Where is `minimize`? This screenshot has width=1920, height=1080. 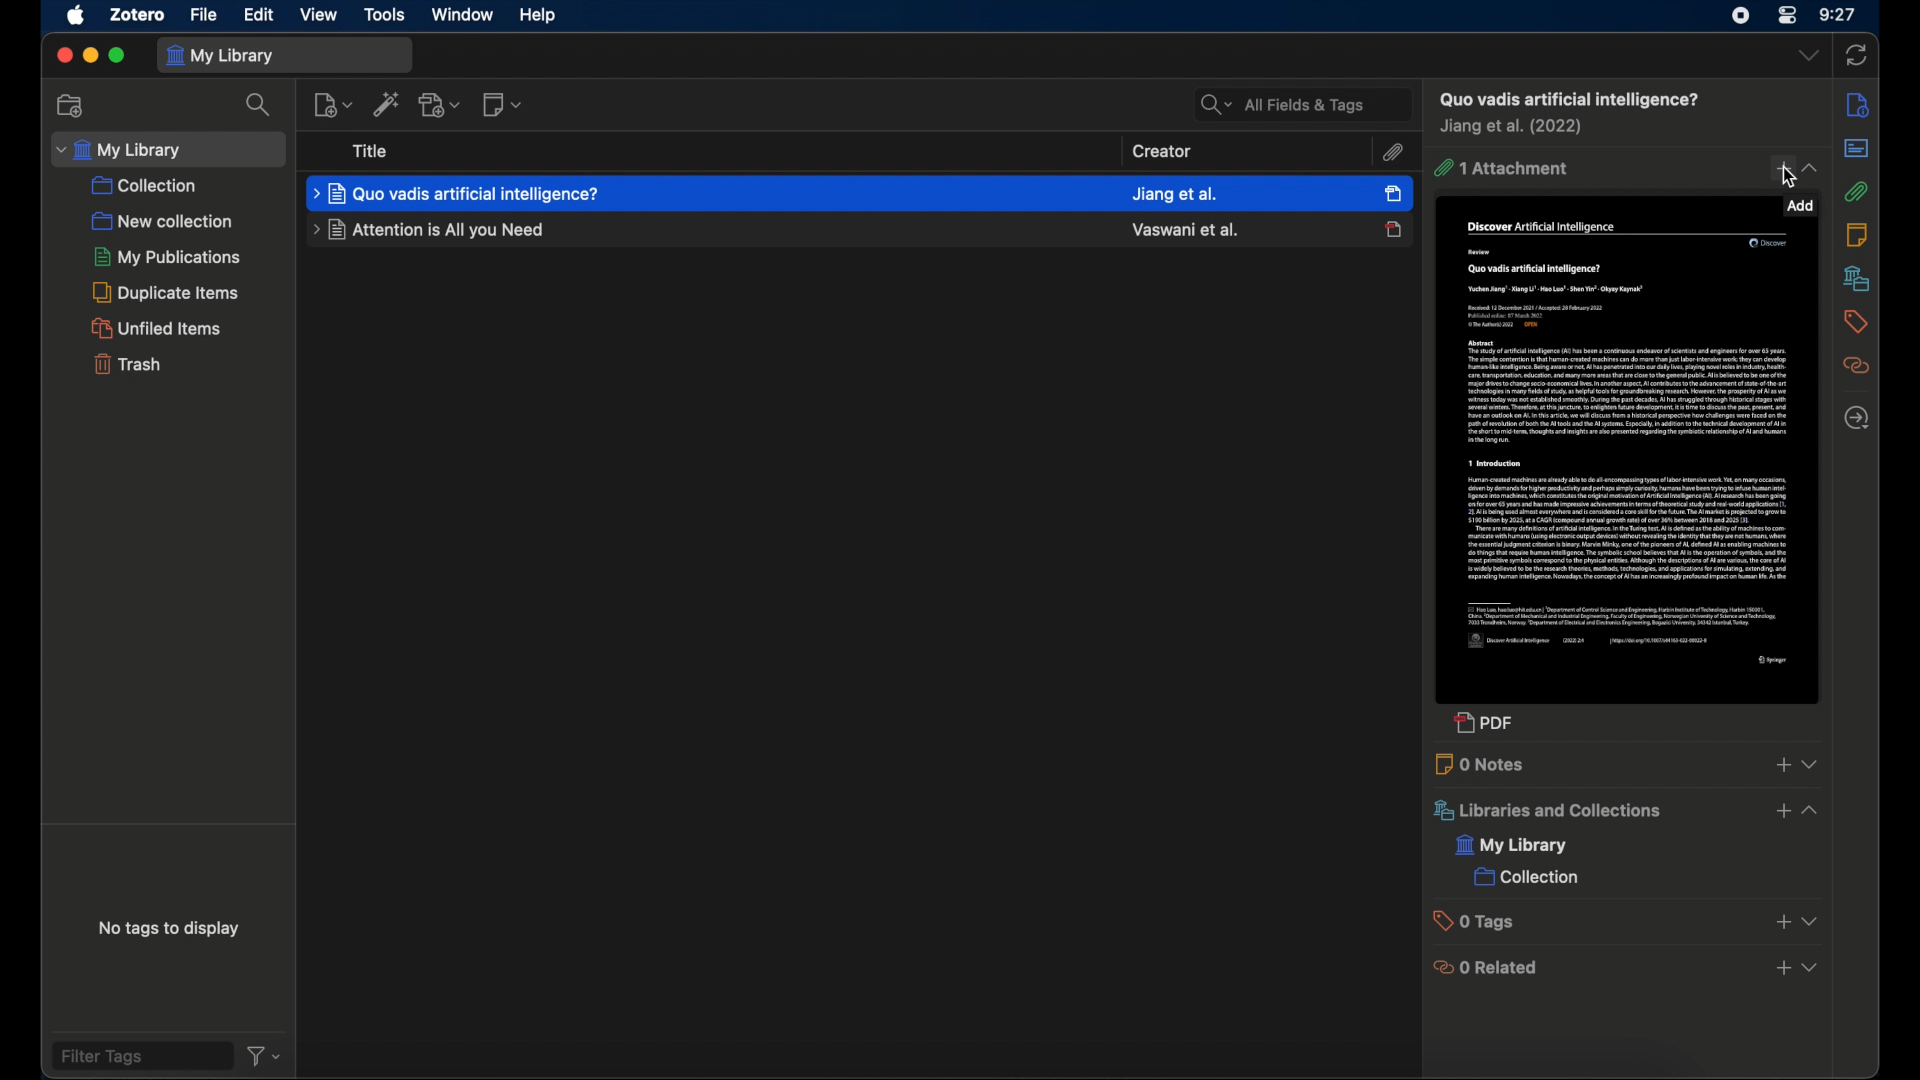 minimize is located at coordinates (91, 56).